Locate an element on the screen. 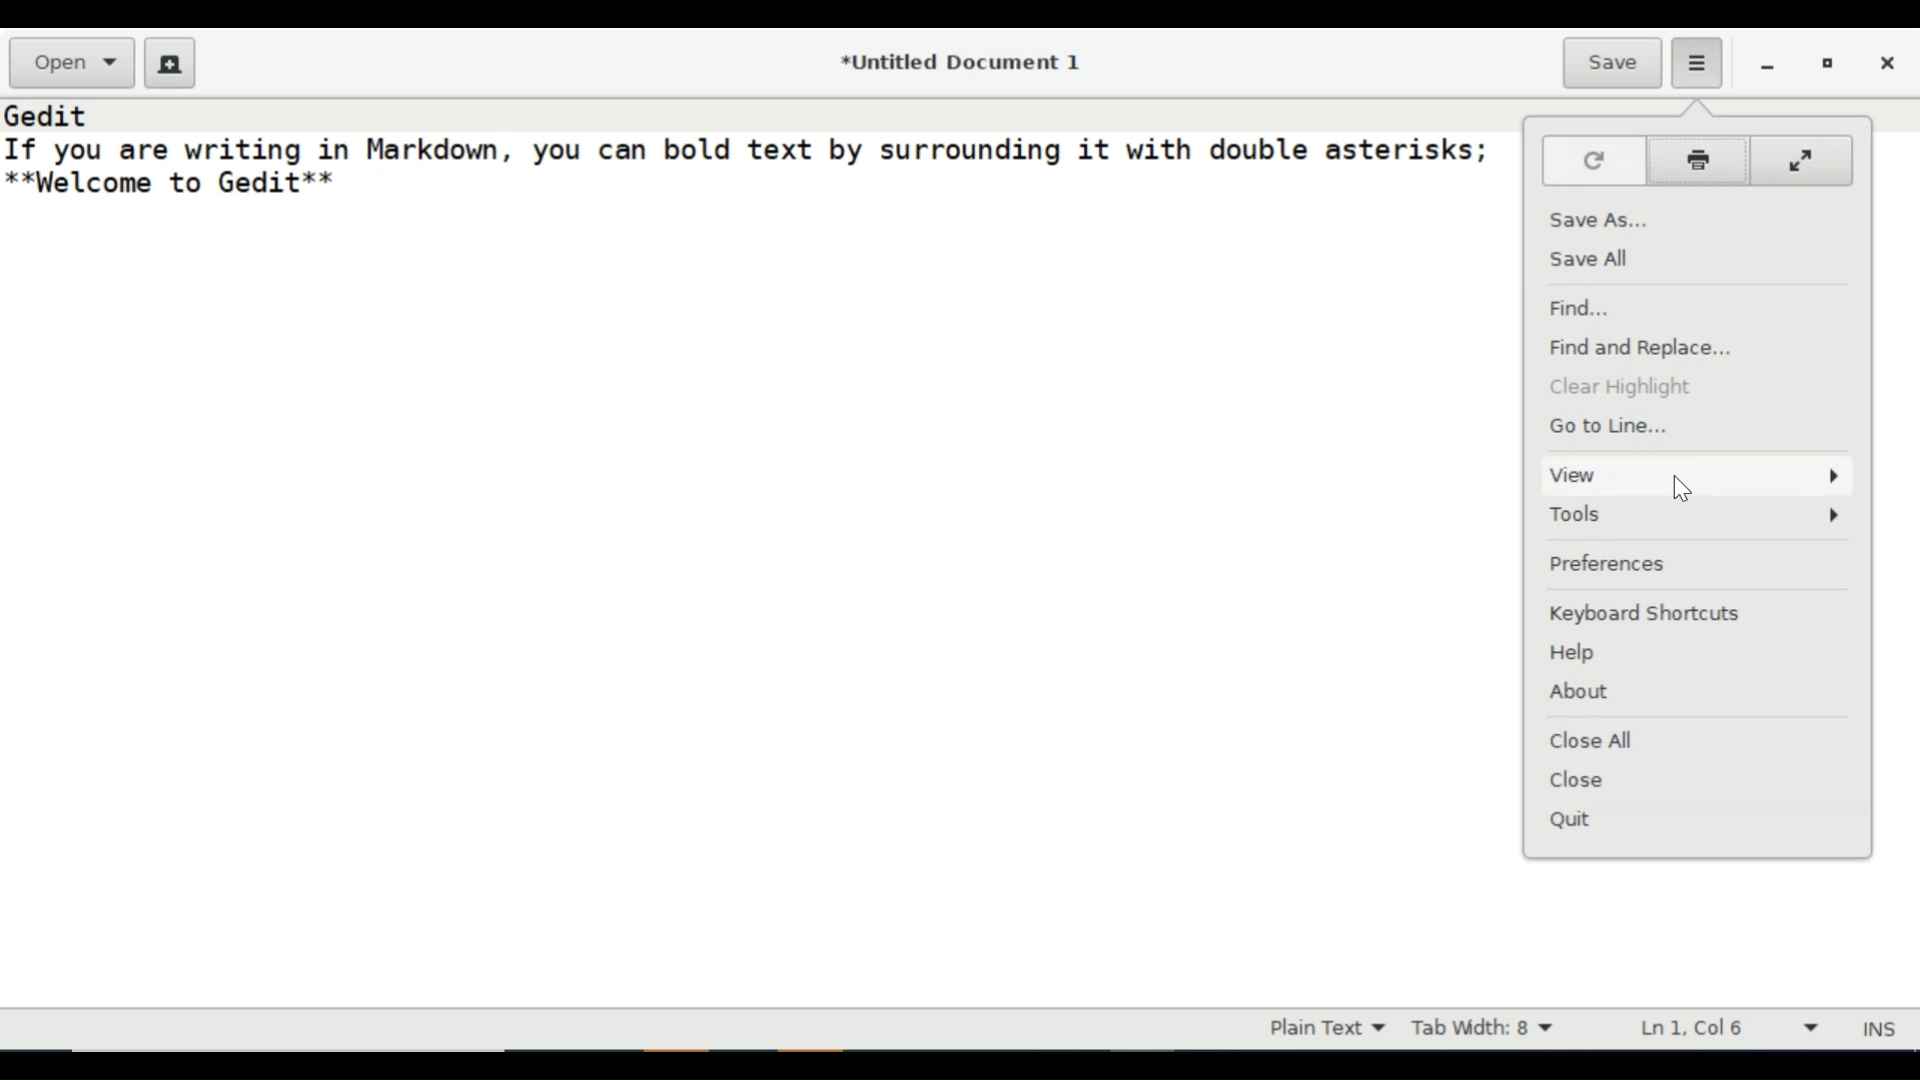 This screenshot has height=1080, width=1920. Print is located at coordinates (1703, 161).